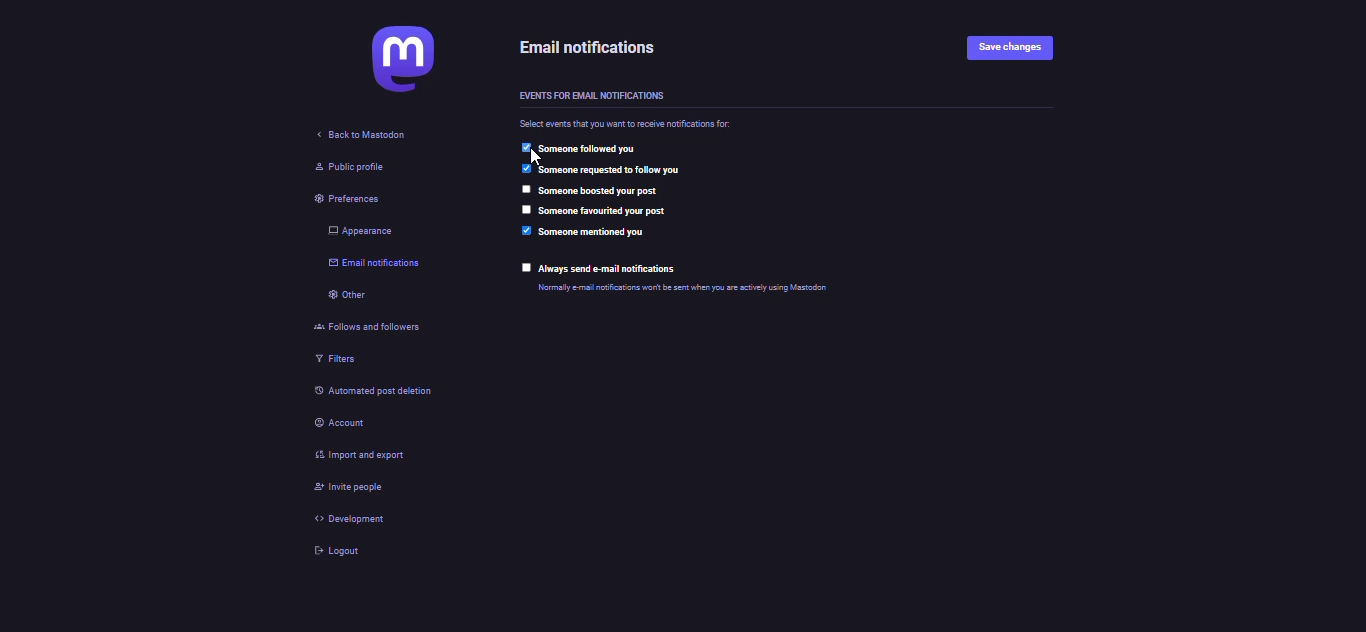 The width and height of the screenshot is (1366, 632). I want to click on cursor, so click(538, 158).